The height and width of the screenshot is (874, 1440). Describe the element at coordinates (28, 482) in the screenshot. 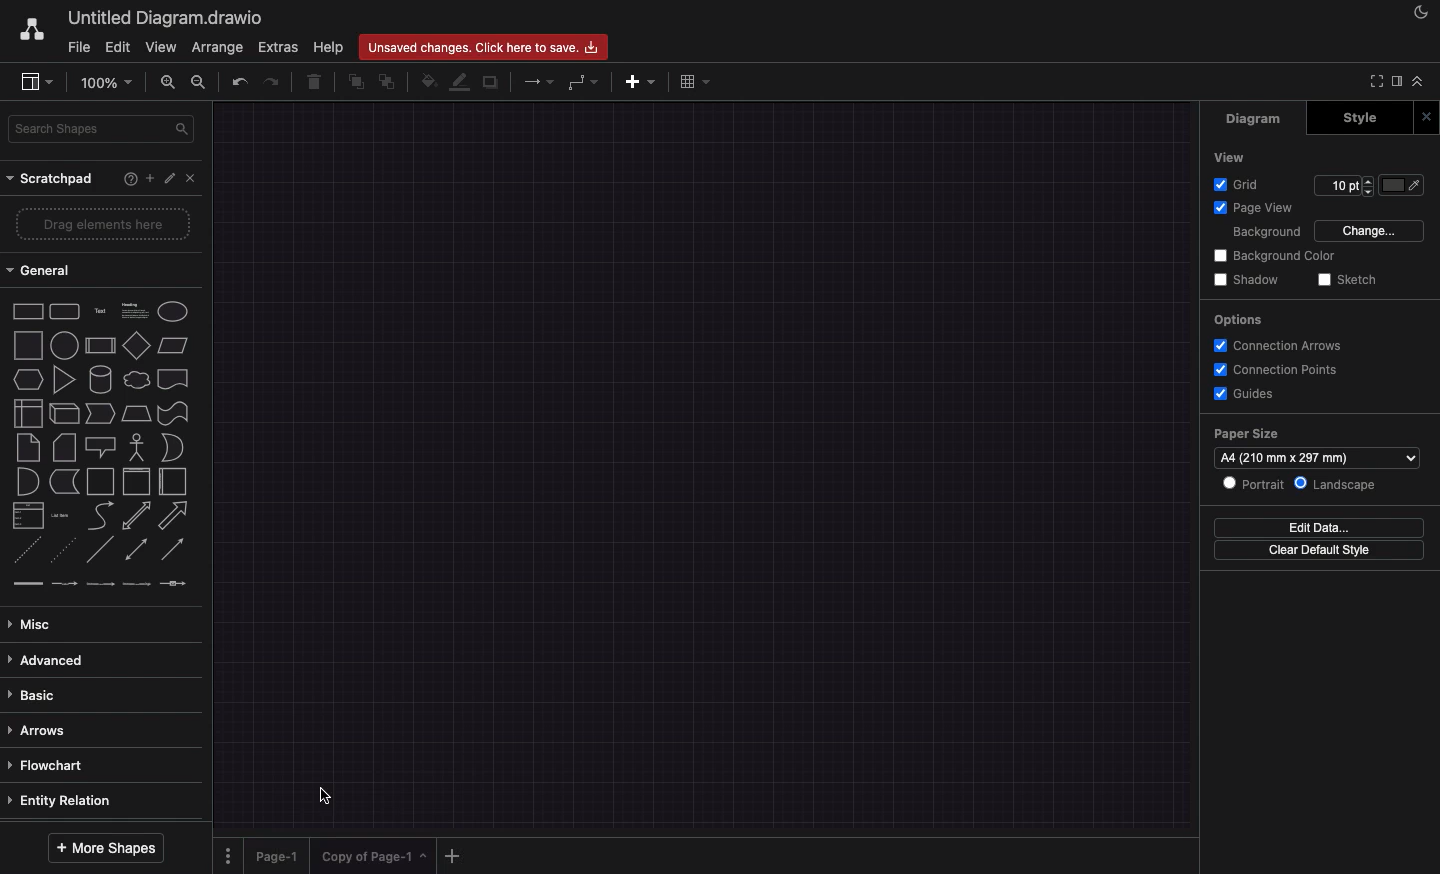

I see `and` at that location.